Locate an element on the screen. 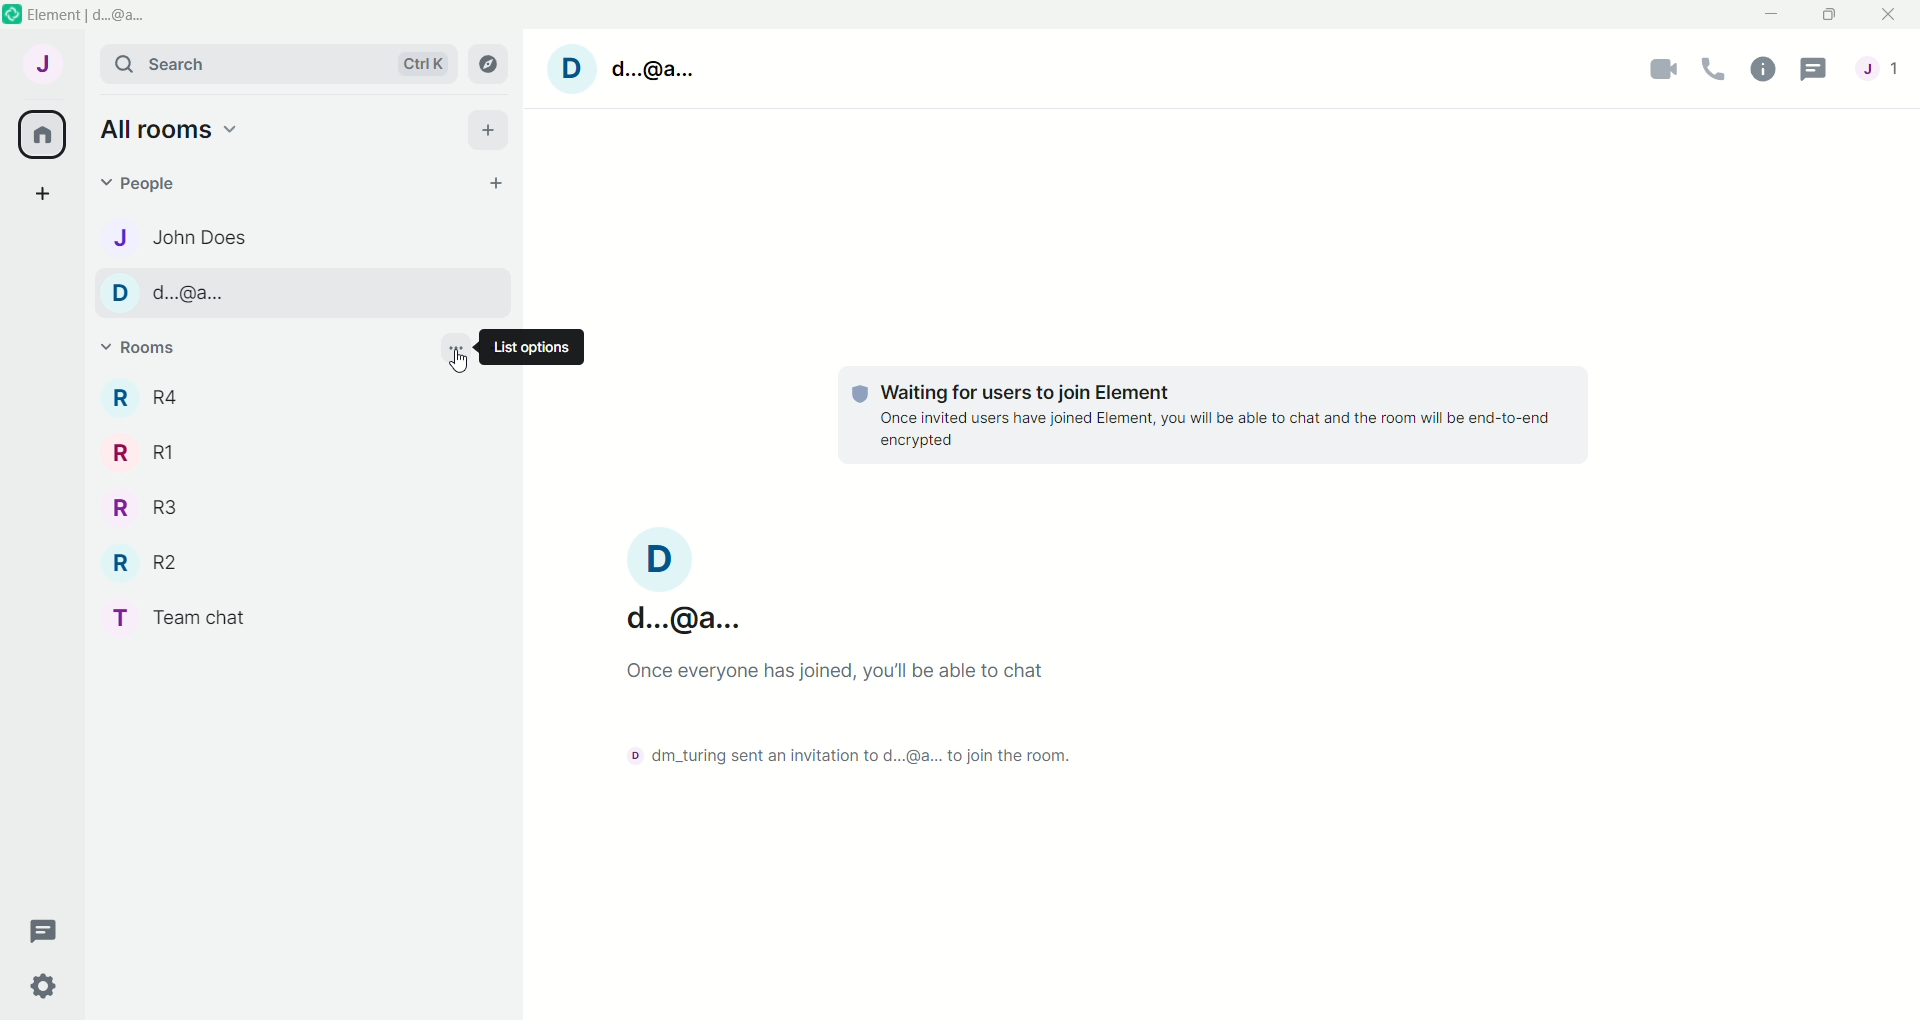  add is located at coordinates (493, 129).